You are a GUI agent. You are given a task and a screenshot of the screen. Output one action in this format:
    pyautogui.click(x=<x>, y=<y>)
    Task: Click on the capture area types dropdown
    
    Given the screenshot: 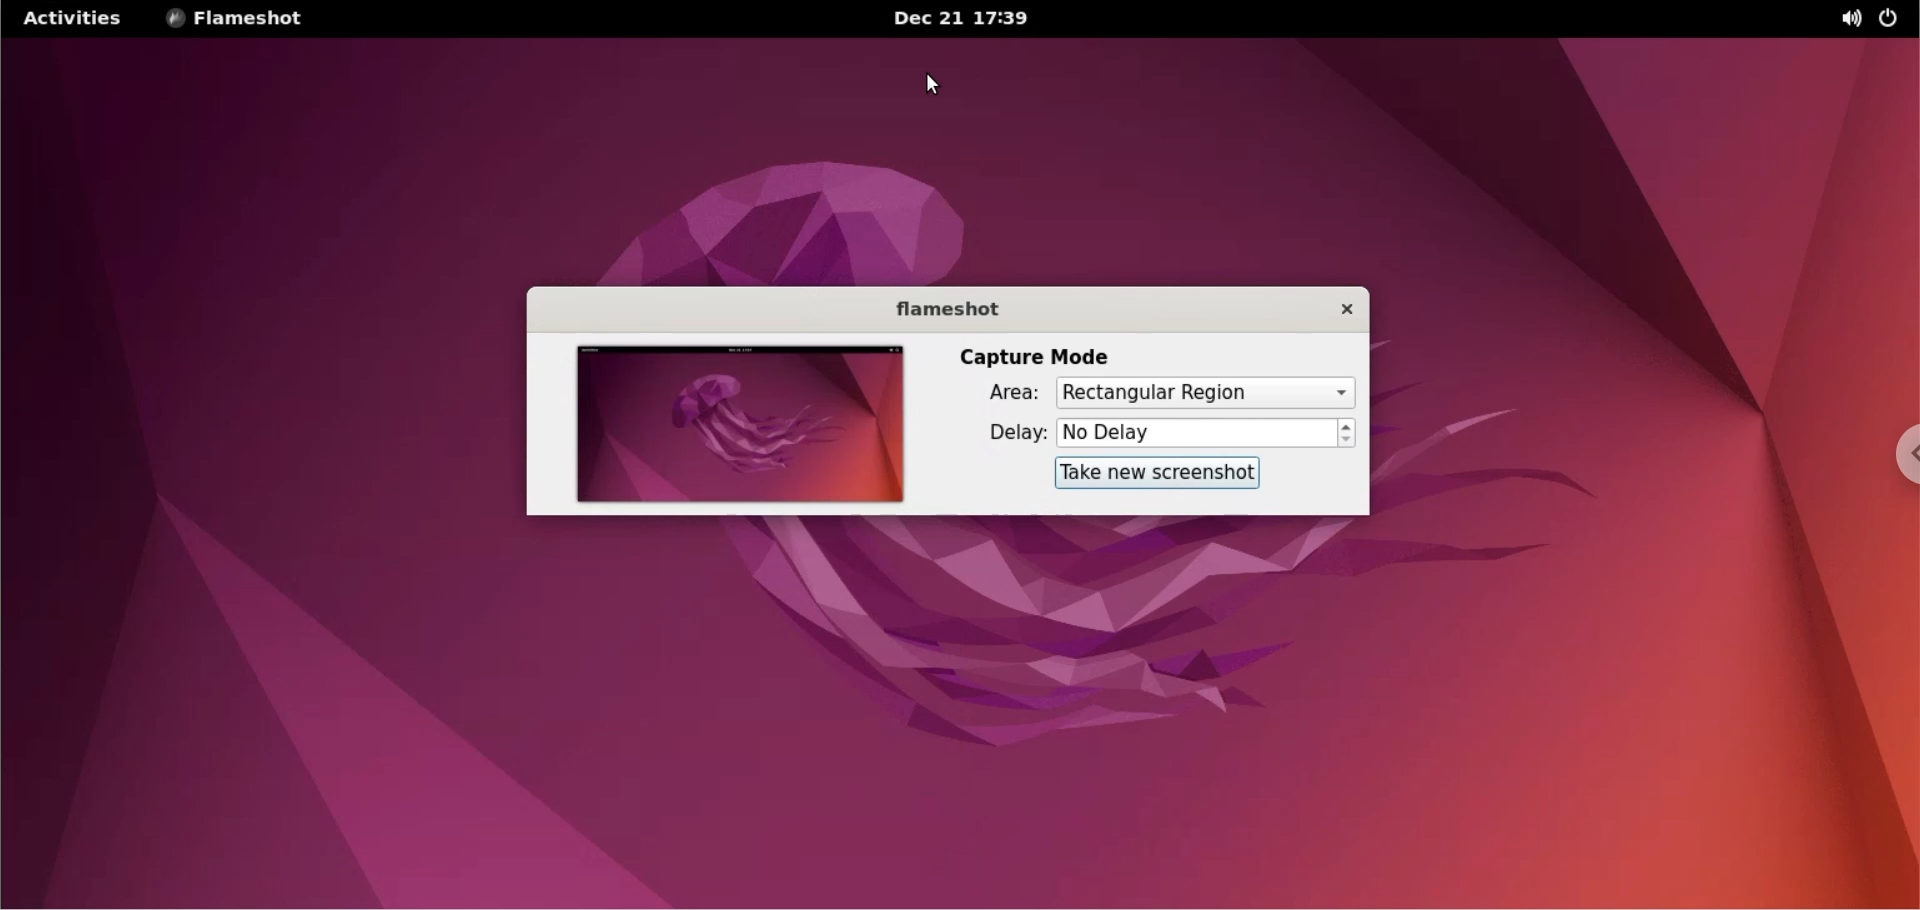 What is the action you would take?
    pyautogui.click(x=1205, y=392)
    